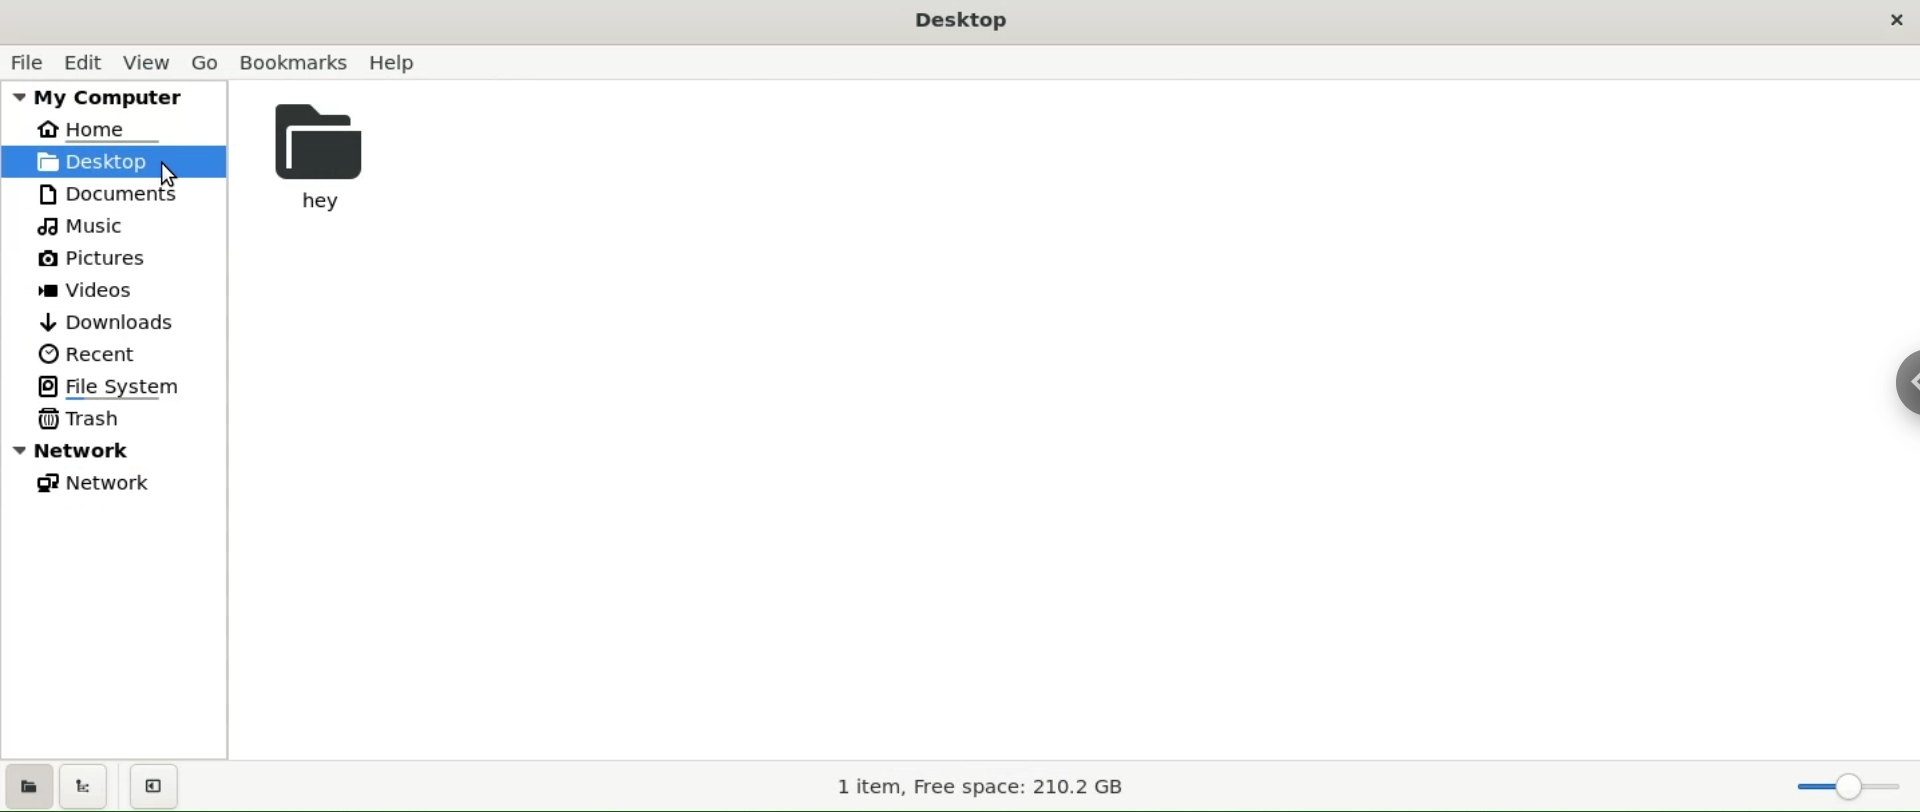 The image size is (1920, 812). I want to click on help, so click(402, 63).